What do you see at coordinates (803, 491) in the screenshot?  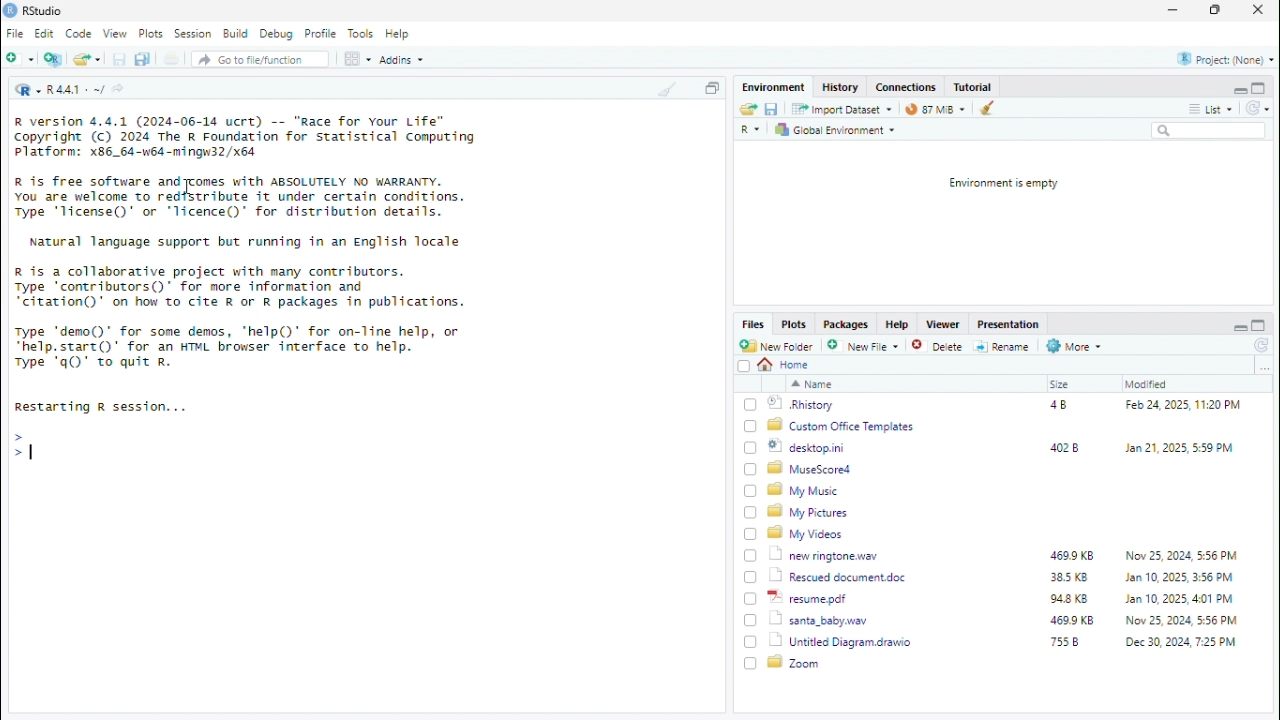 I see `My Music` at bounding box center [803, 491].